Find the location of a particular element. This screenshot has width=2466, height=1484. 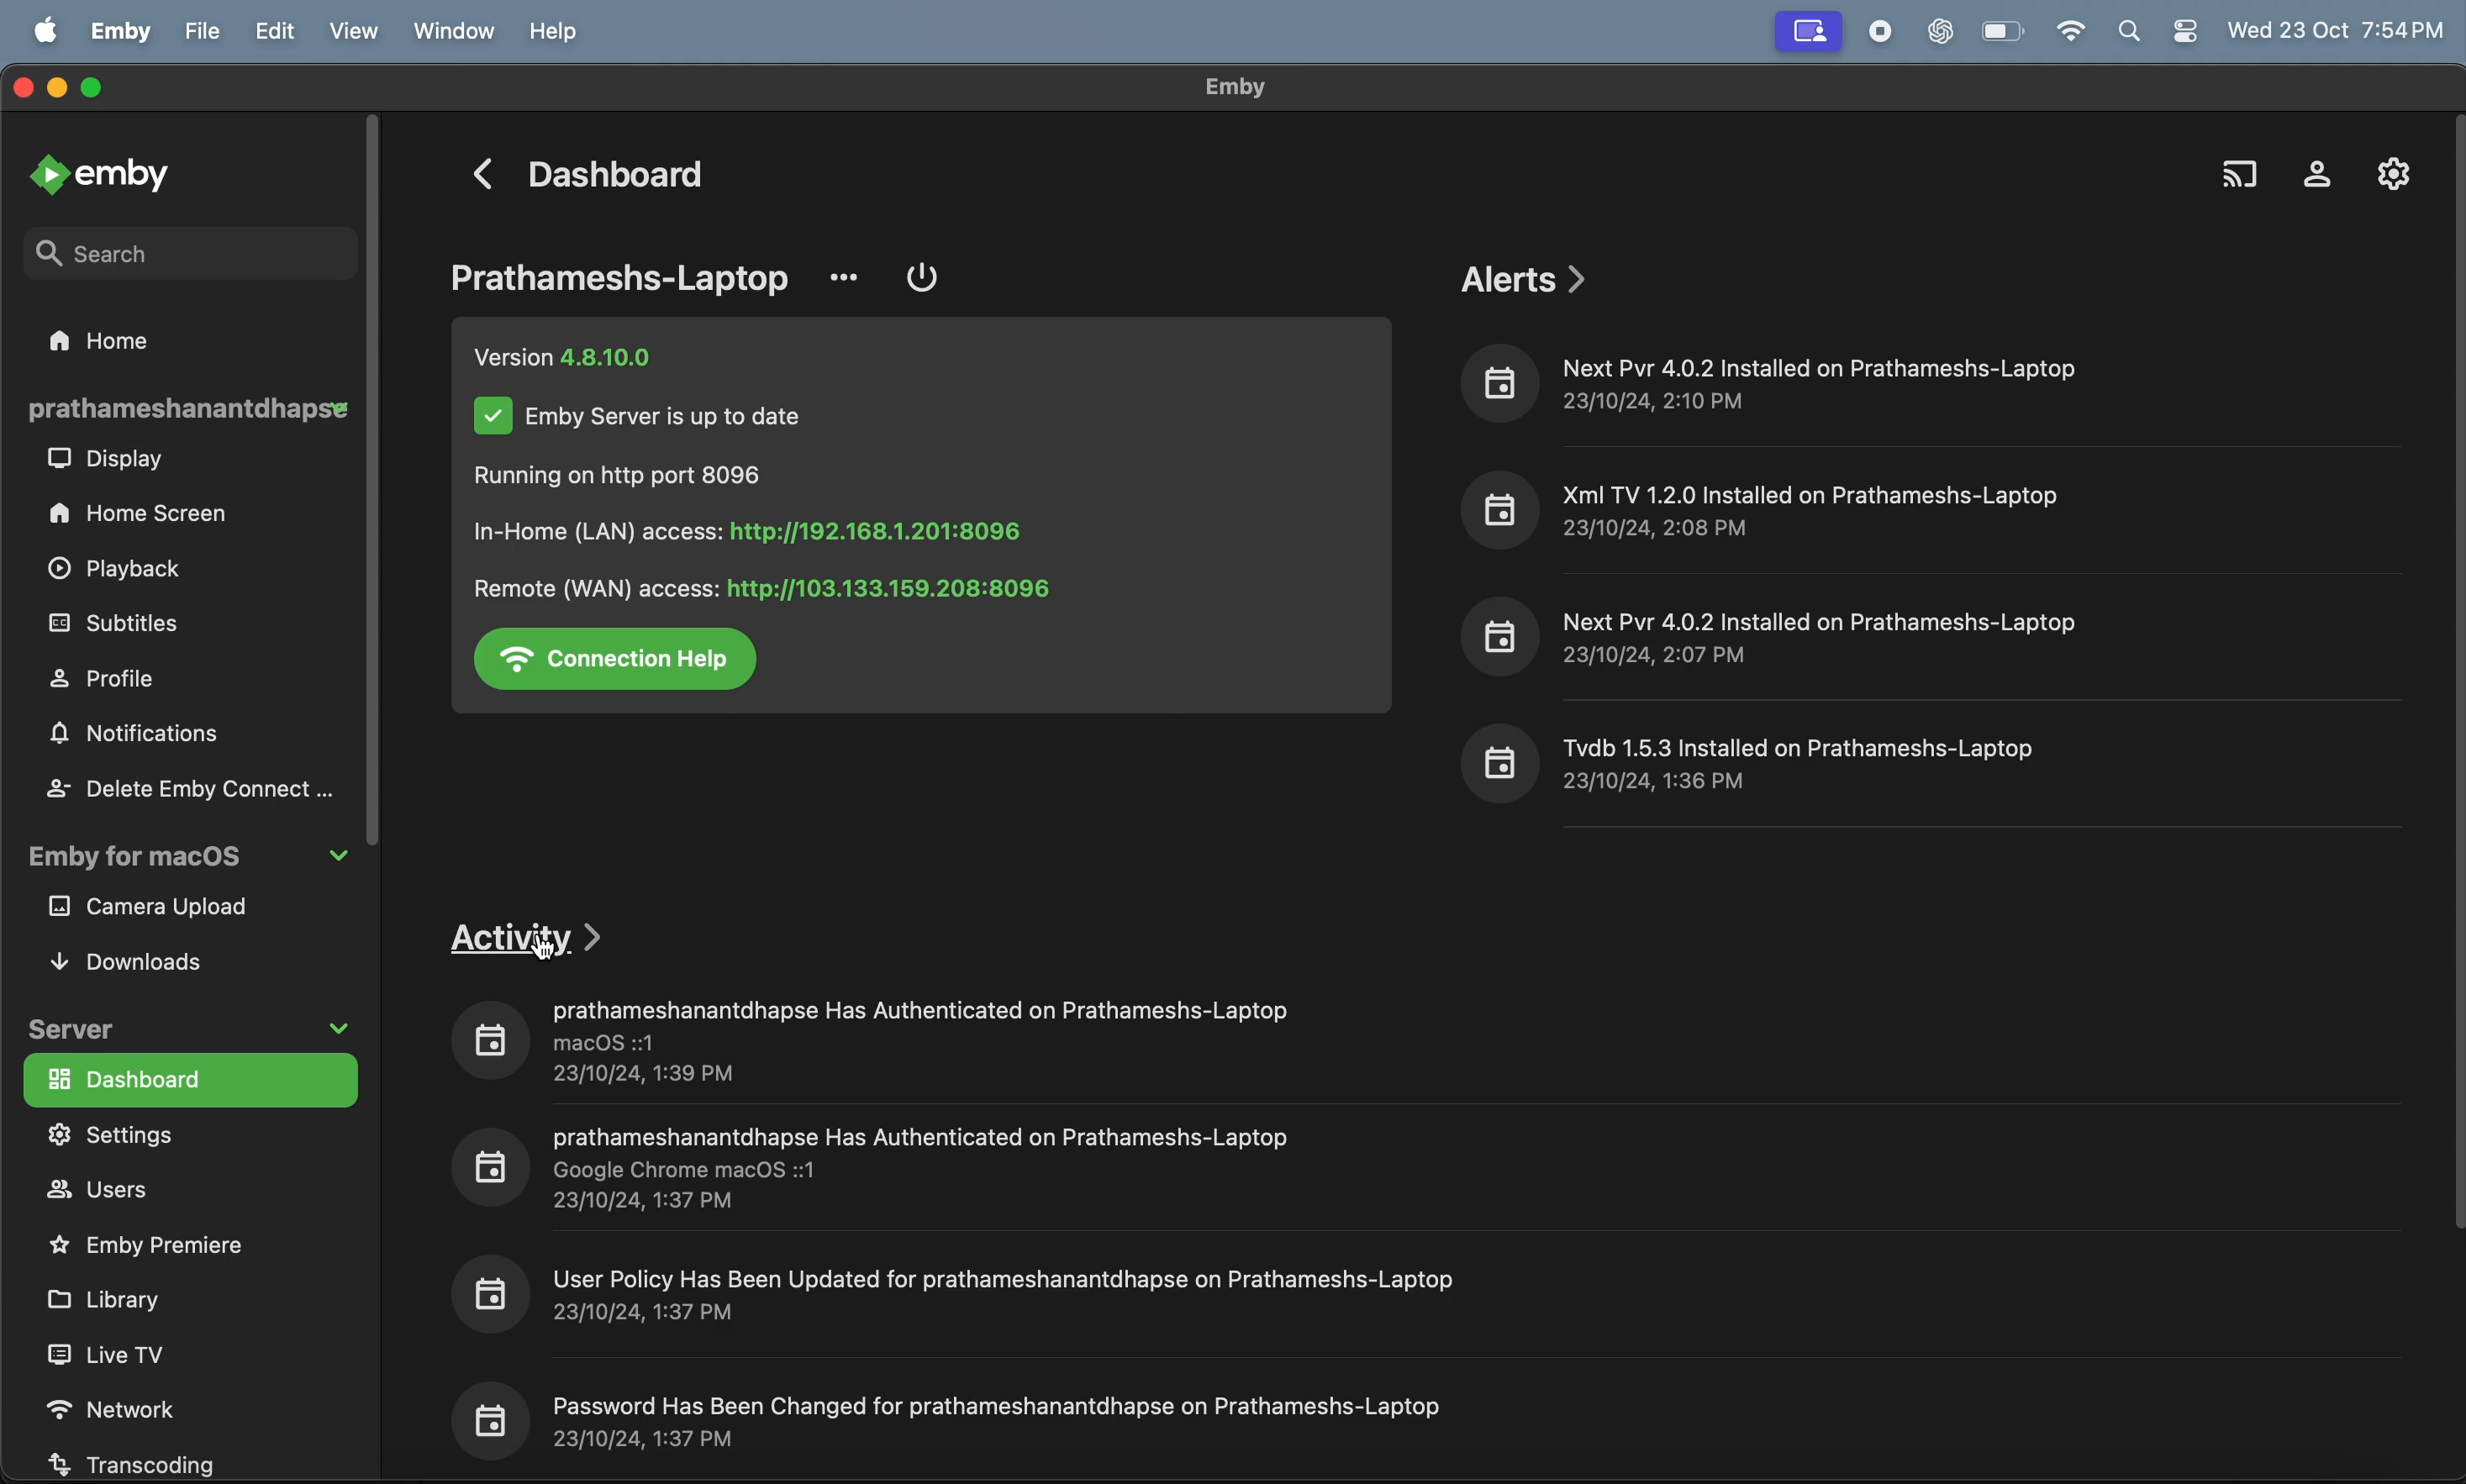

maximize is located at coordinates (102, 90).